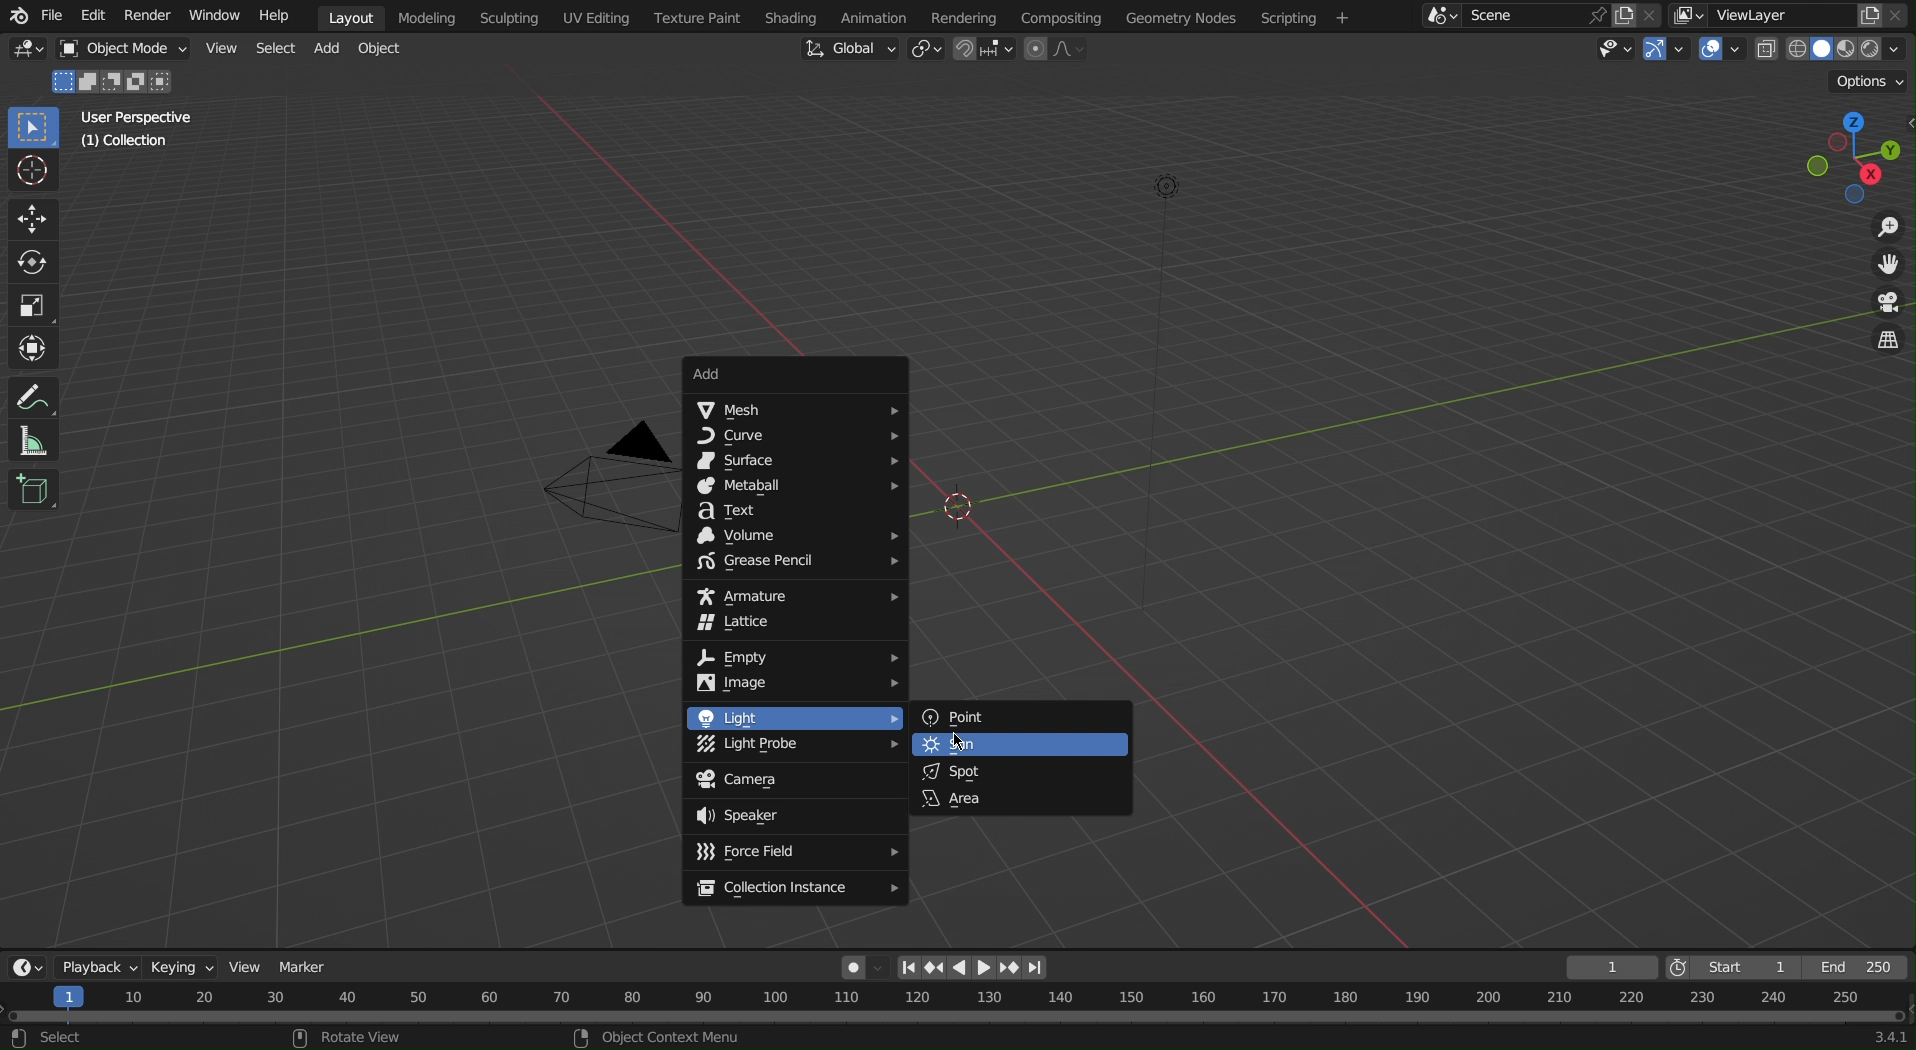  Describe the element at coordinates (386, 50) in the screenshot. I see `Object` at that location.